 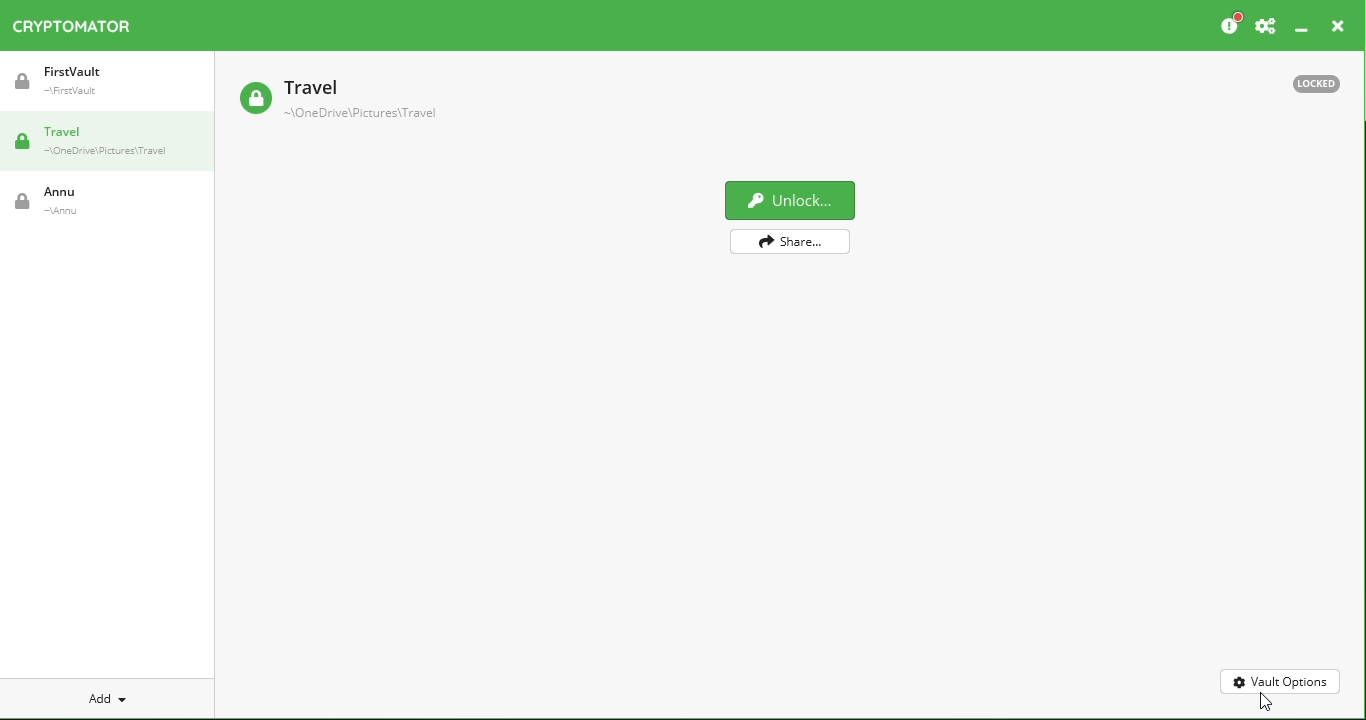 I want to click on Add new vault, so click(x=110, y=696).